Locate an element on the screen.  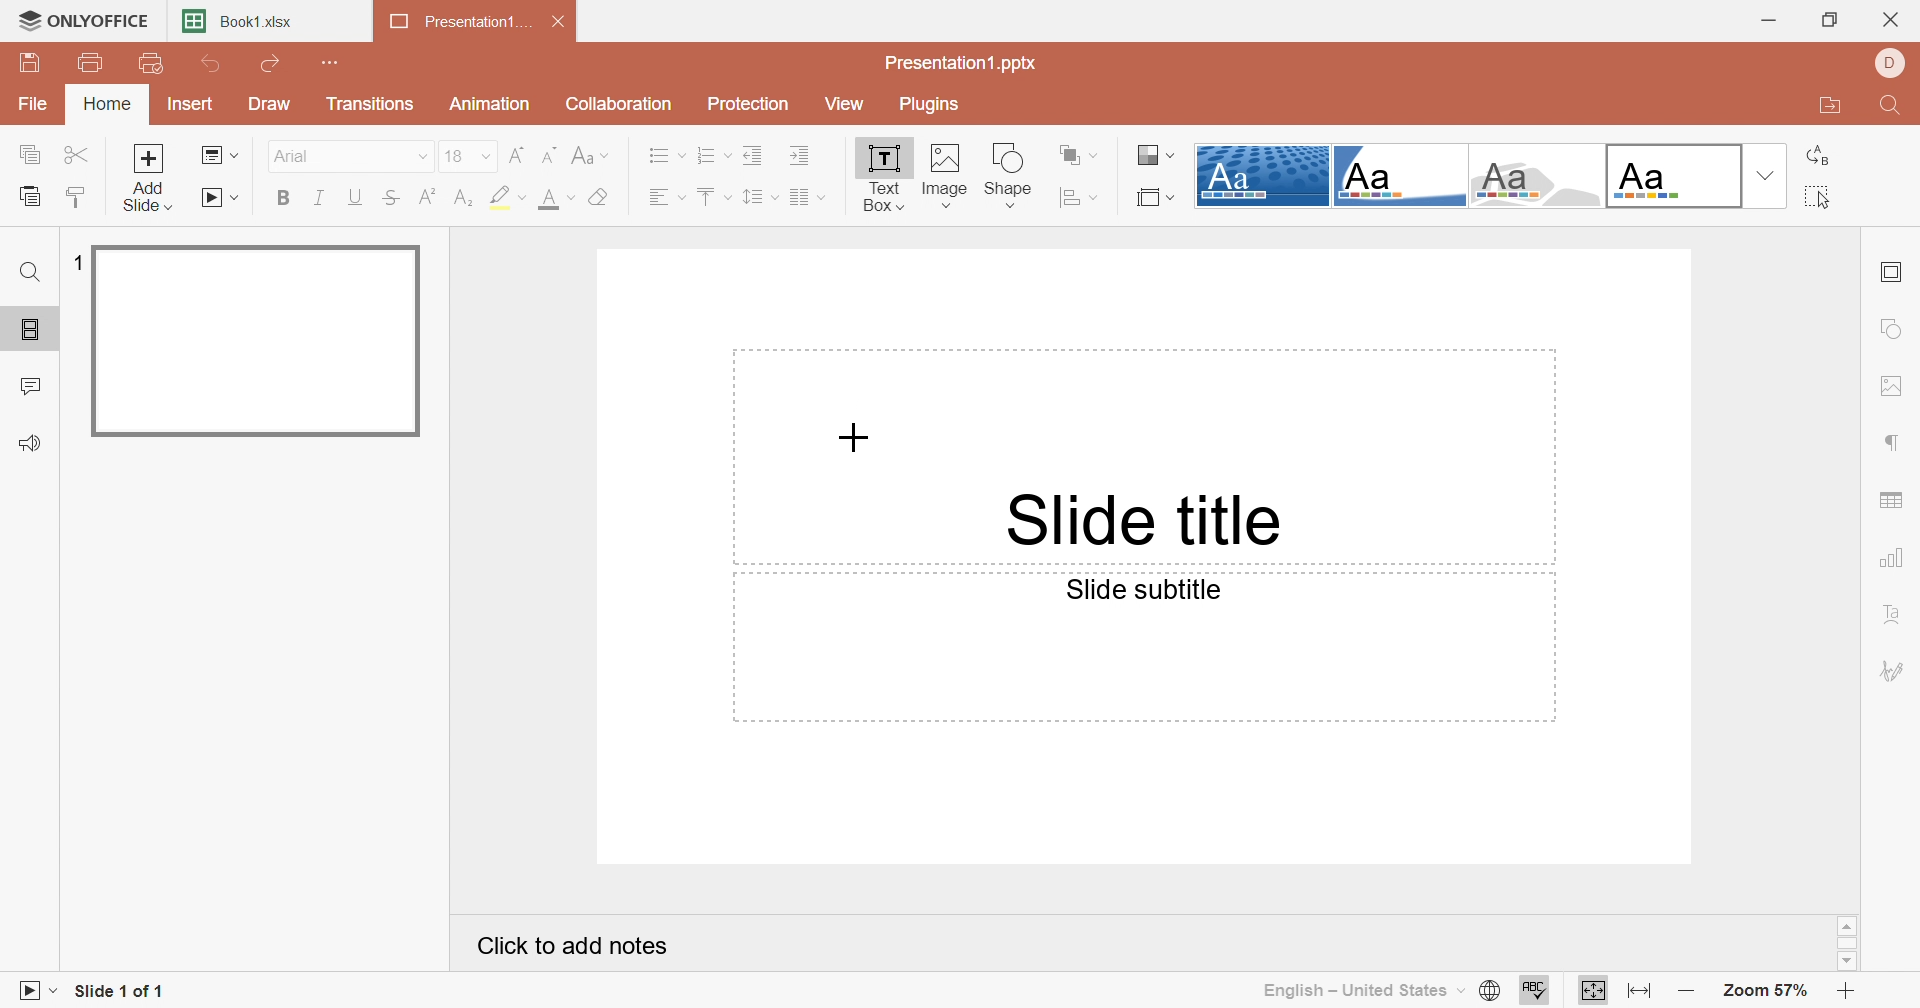
Chart settings is located at coordinates (1895, 560).